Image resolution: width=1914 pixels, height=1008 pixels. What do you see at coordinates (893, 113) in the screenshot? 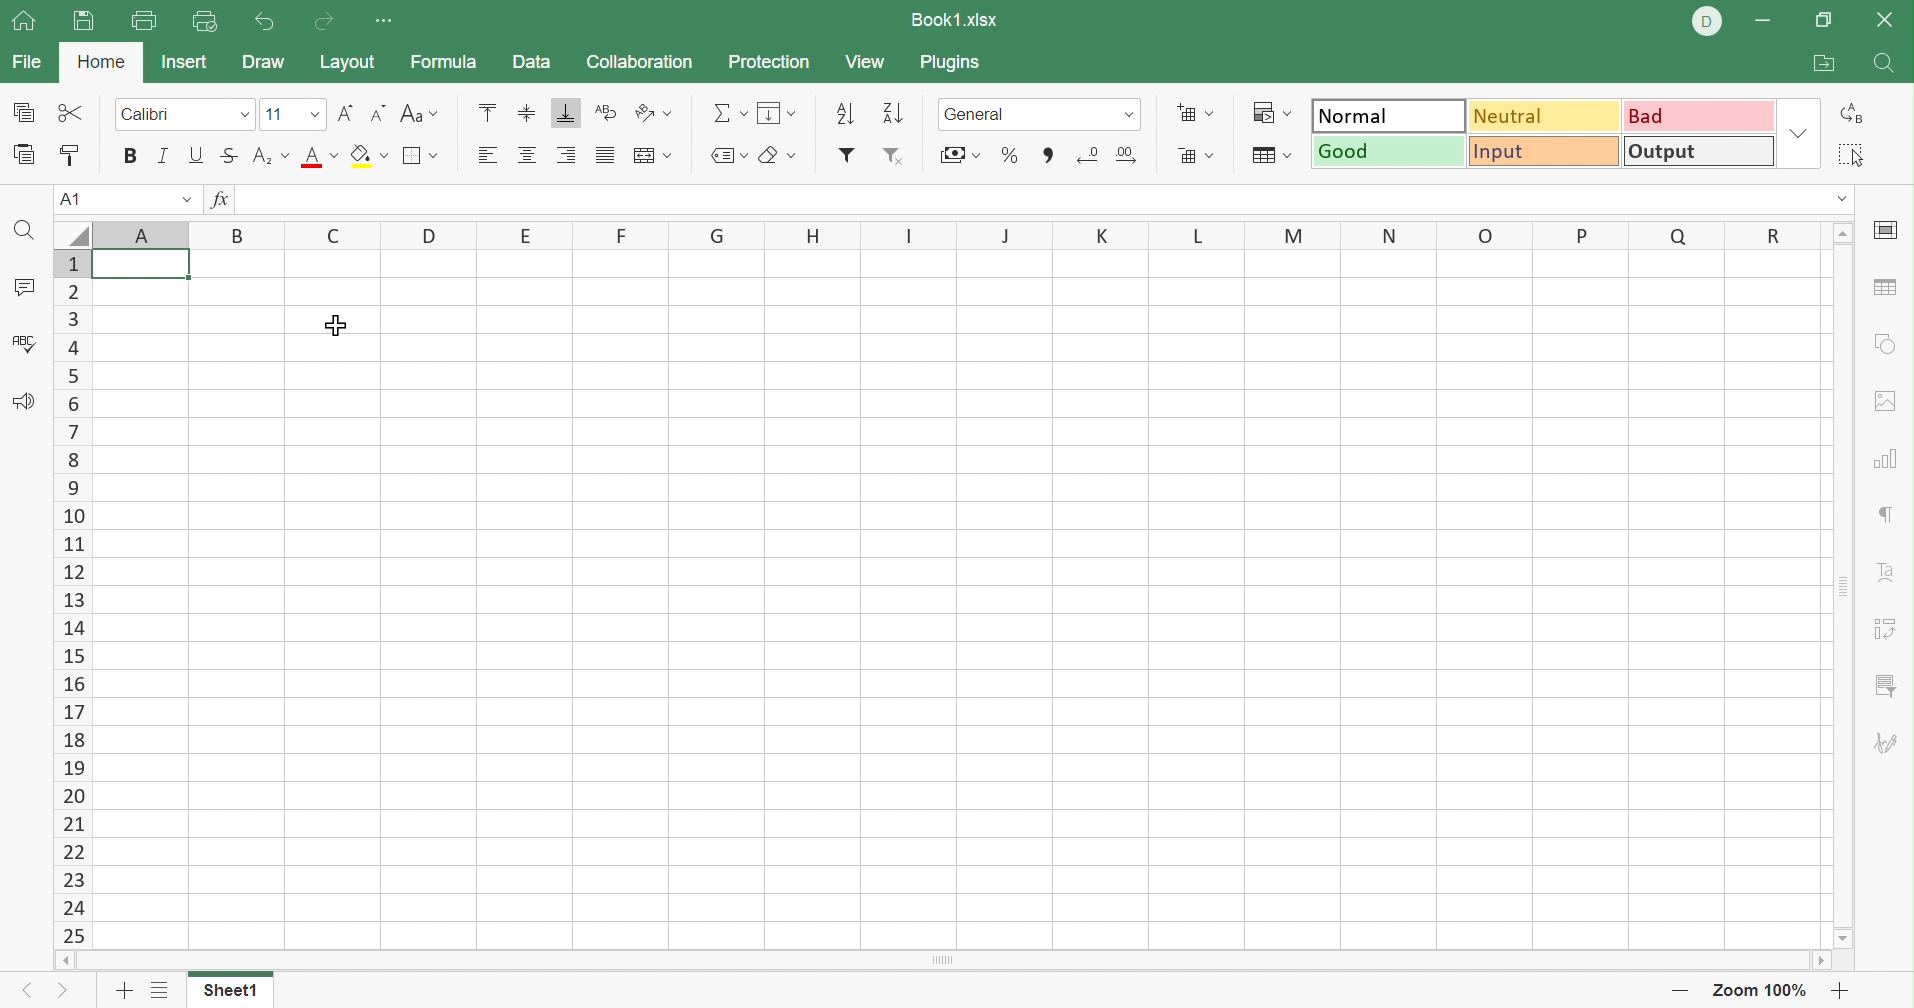
I see `Sort descending` at bounding box center [893, 113].